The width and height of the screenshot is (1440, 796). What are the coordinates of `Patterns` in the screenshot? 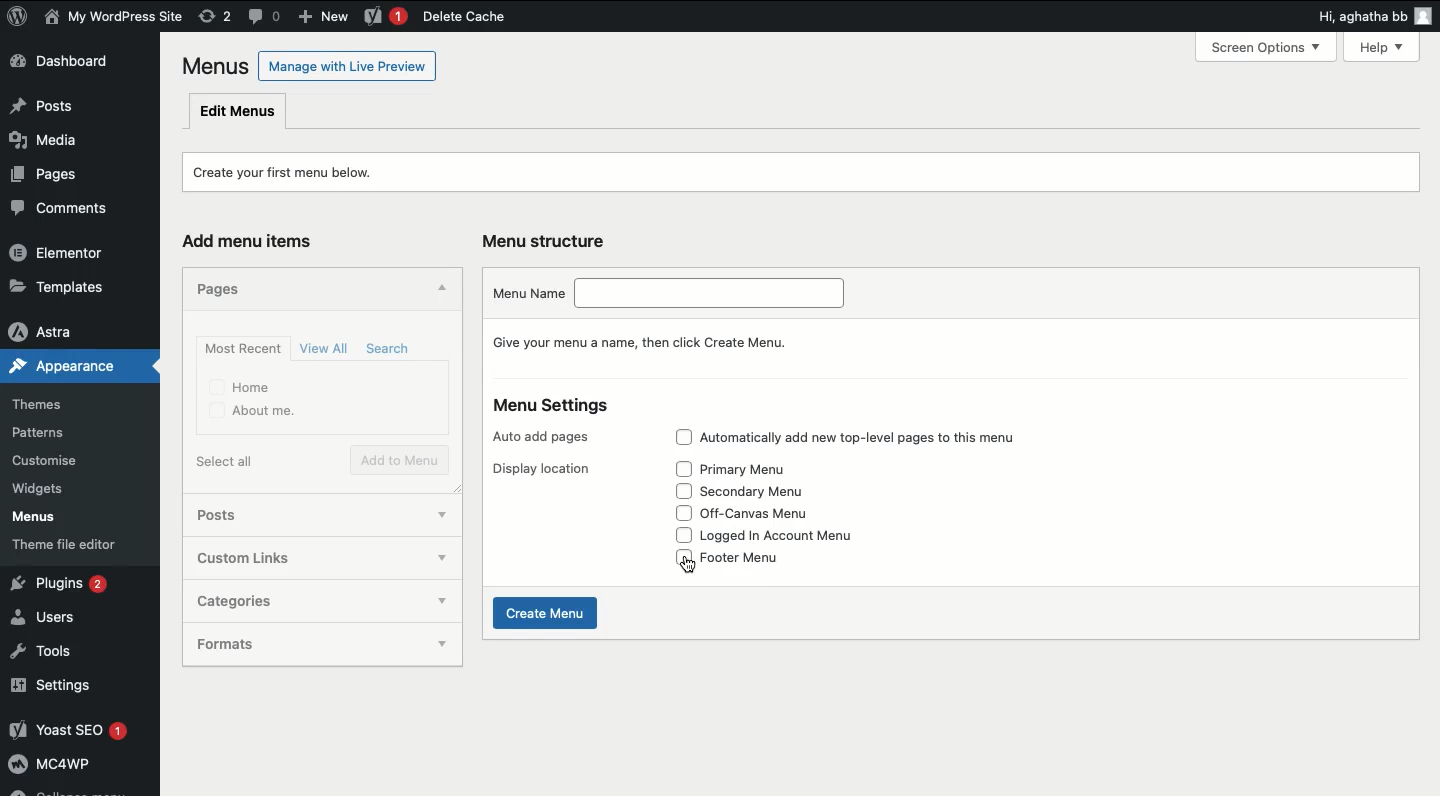 It's located at (54, 429).